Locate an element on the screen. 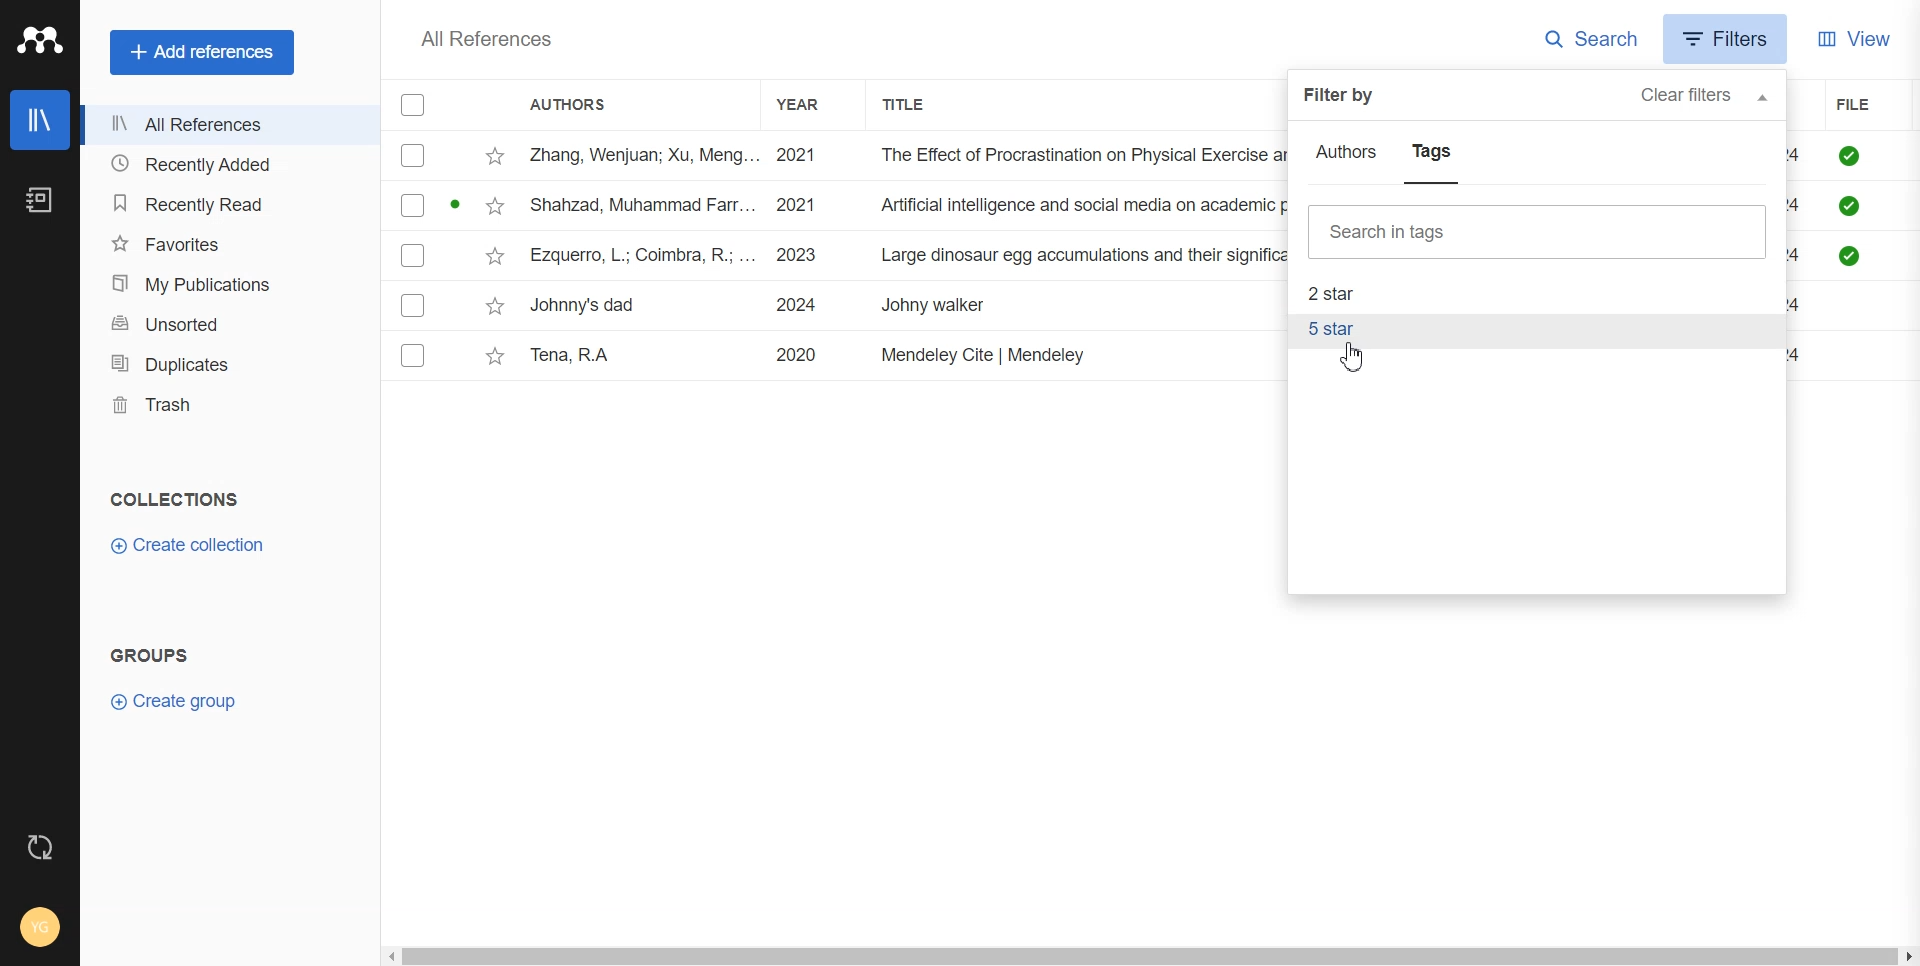 The height and width of the screenshot is (966, 1920). Collection is located at coordinates (176, 499).